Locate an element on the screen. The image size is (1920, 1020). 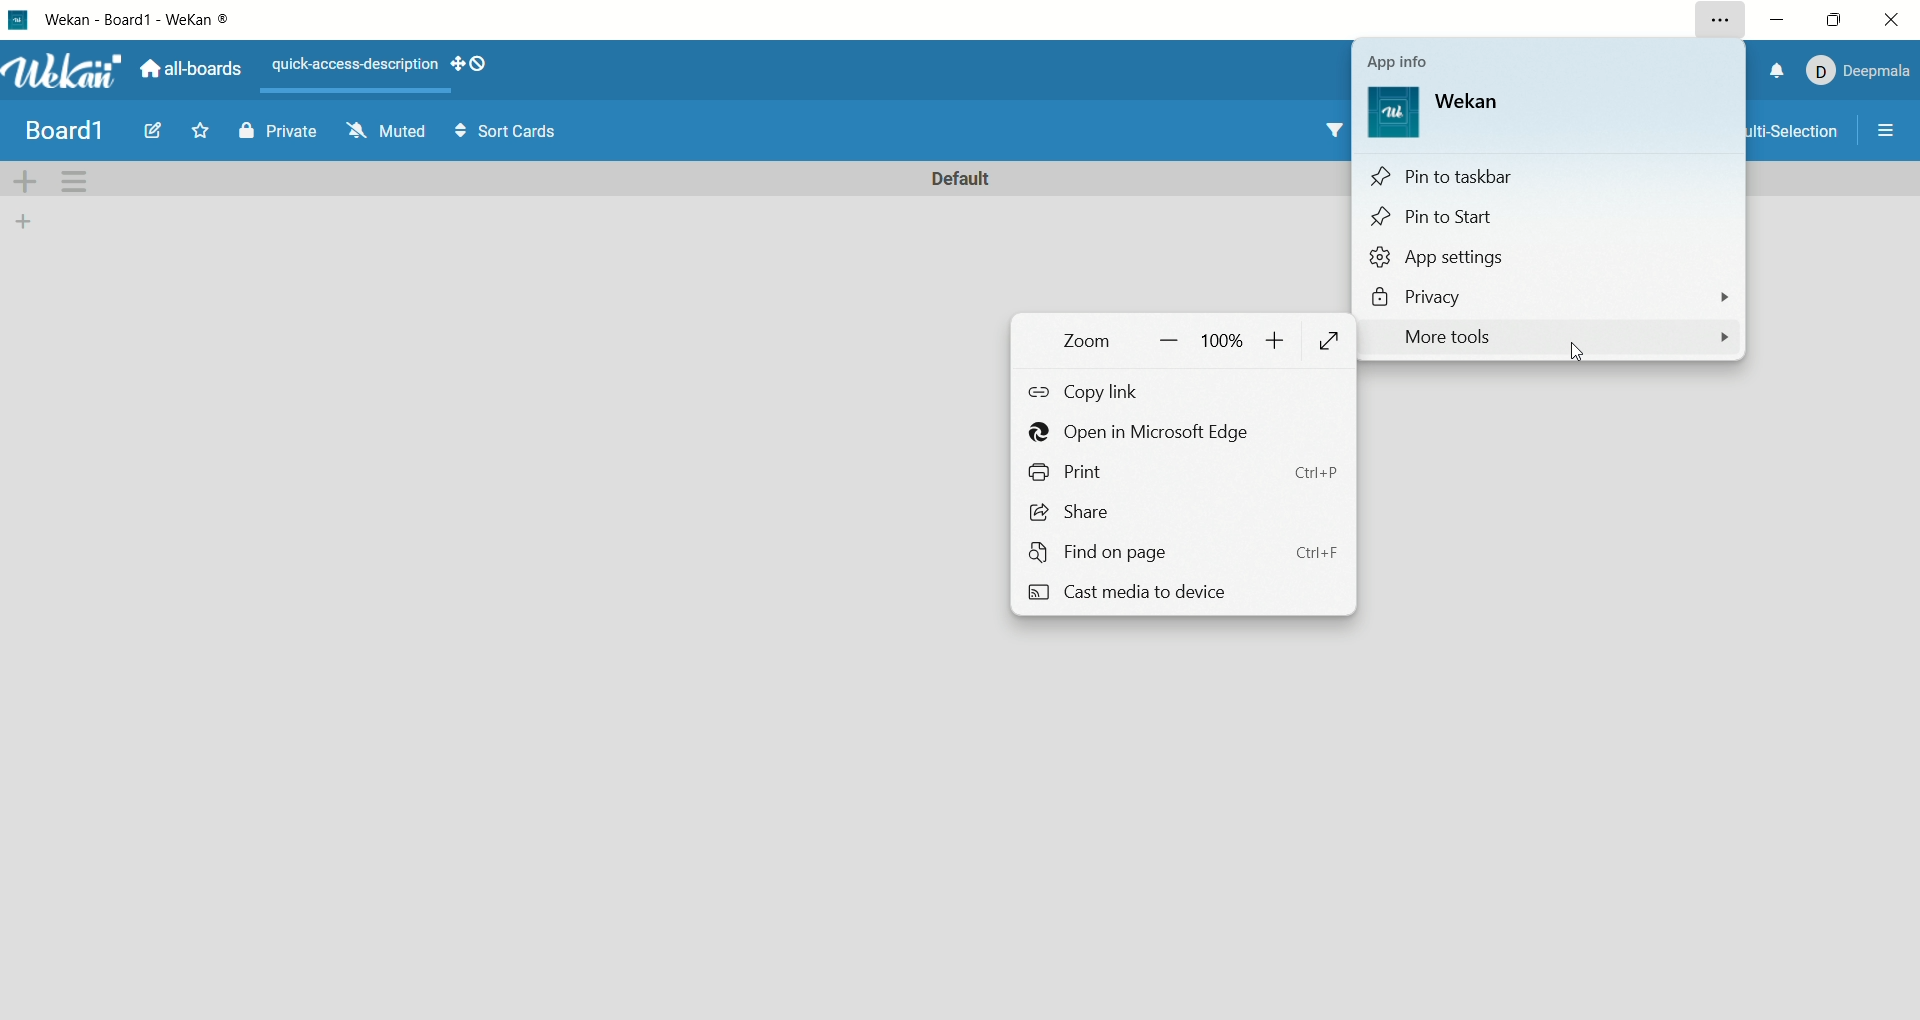
title is located at coordinates (146, 18).